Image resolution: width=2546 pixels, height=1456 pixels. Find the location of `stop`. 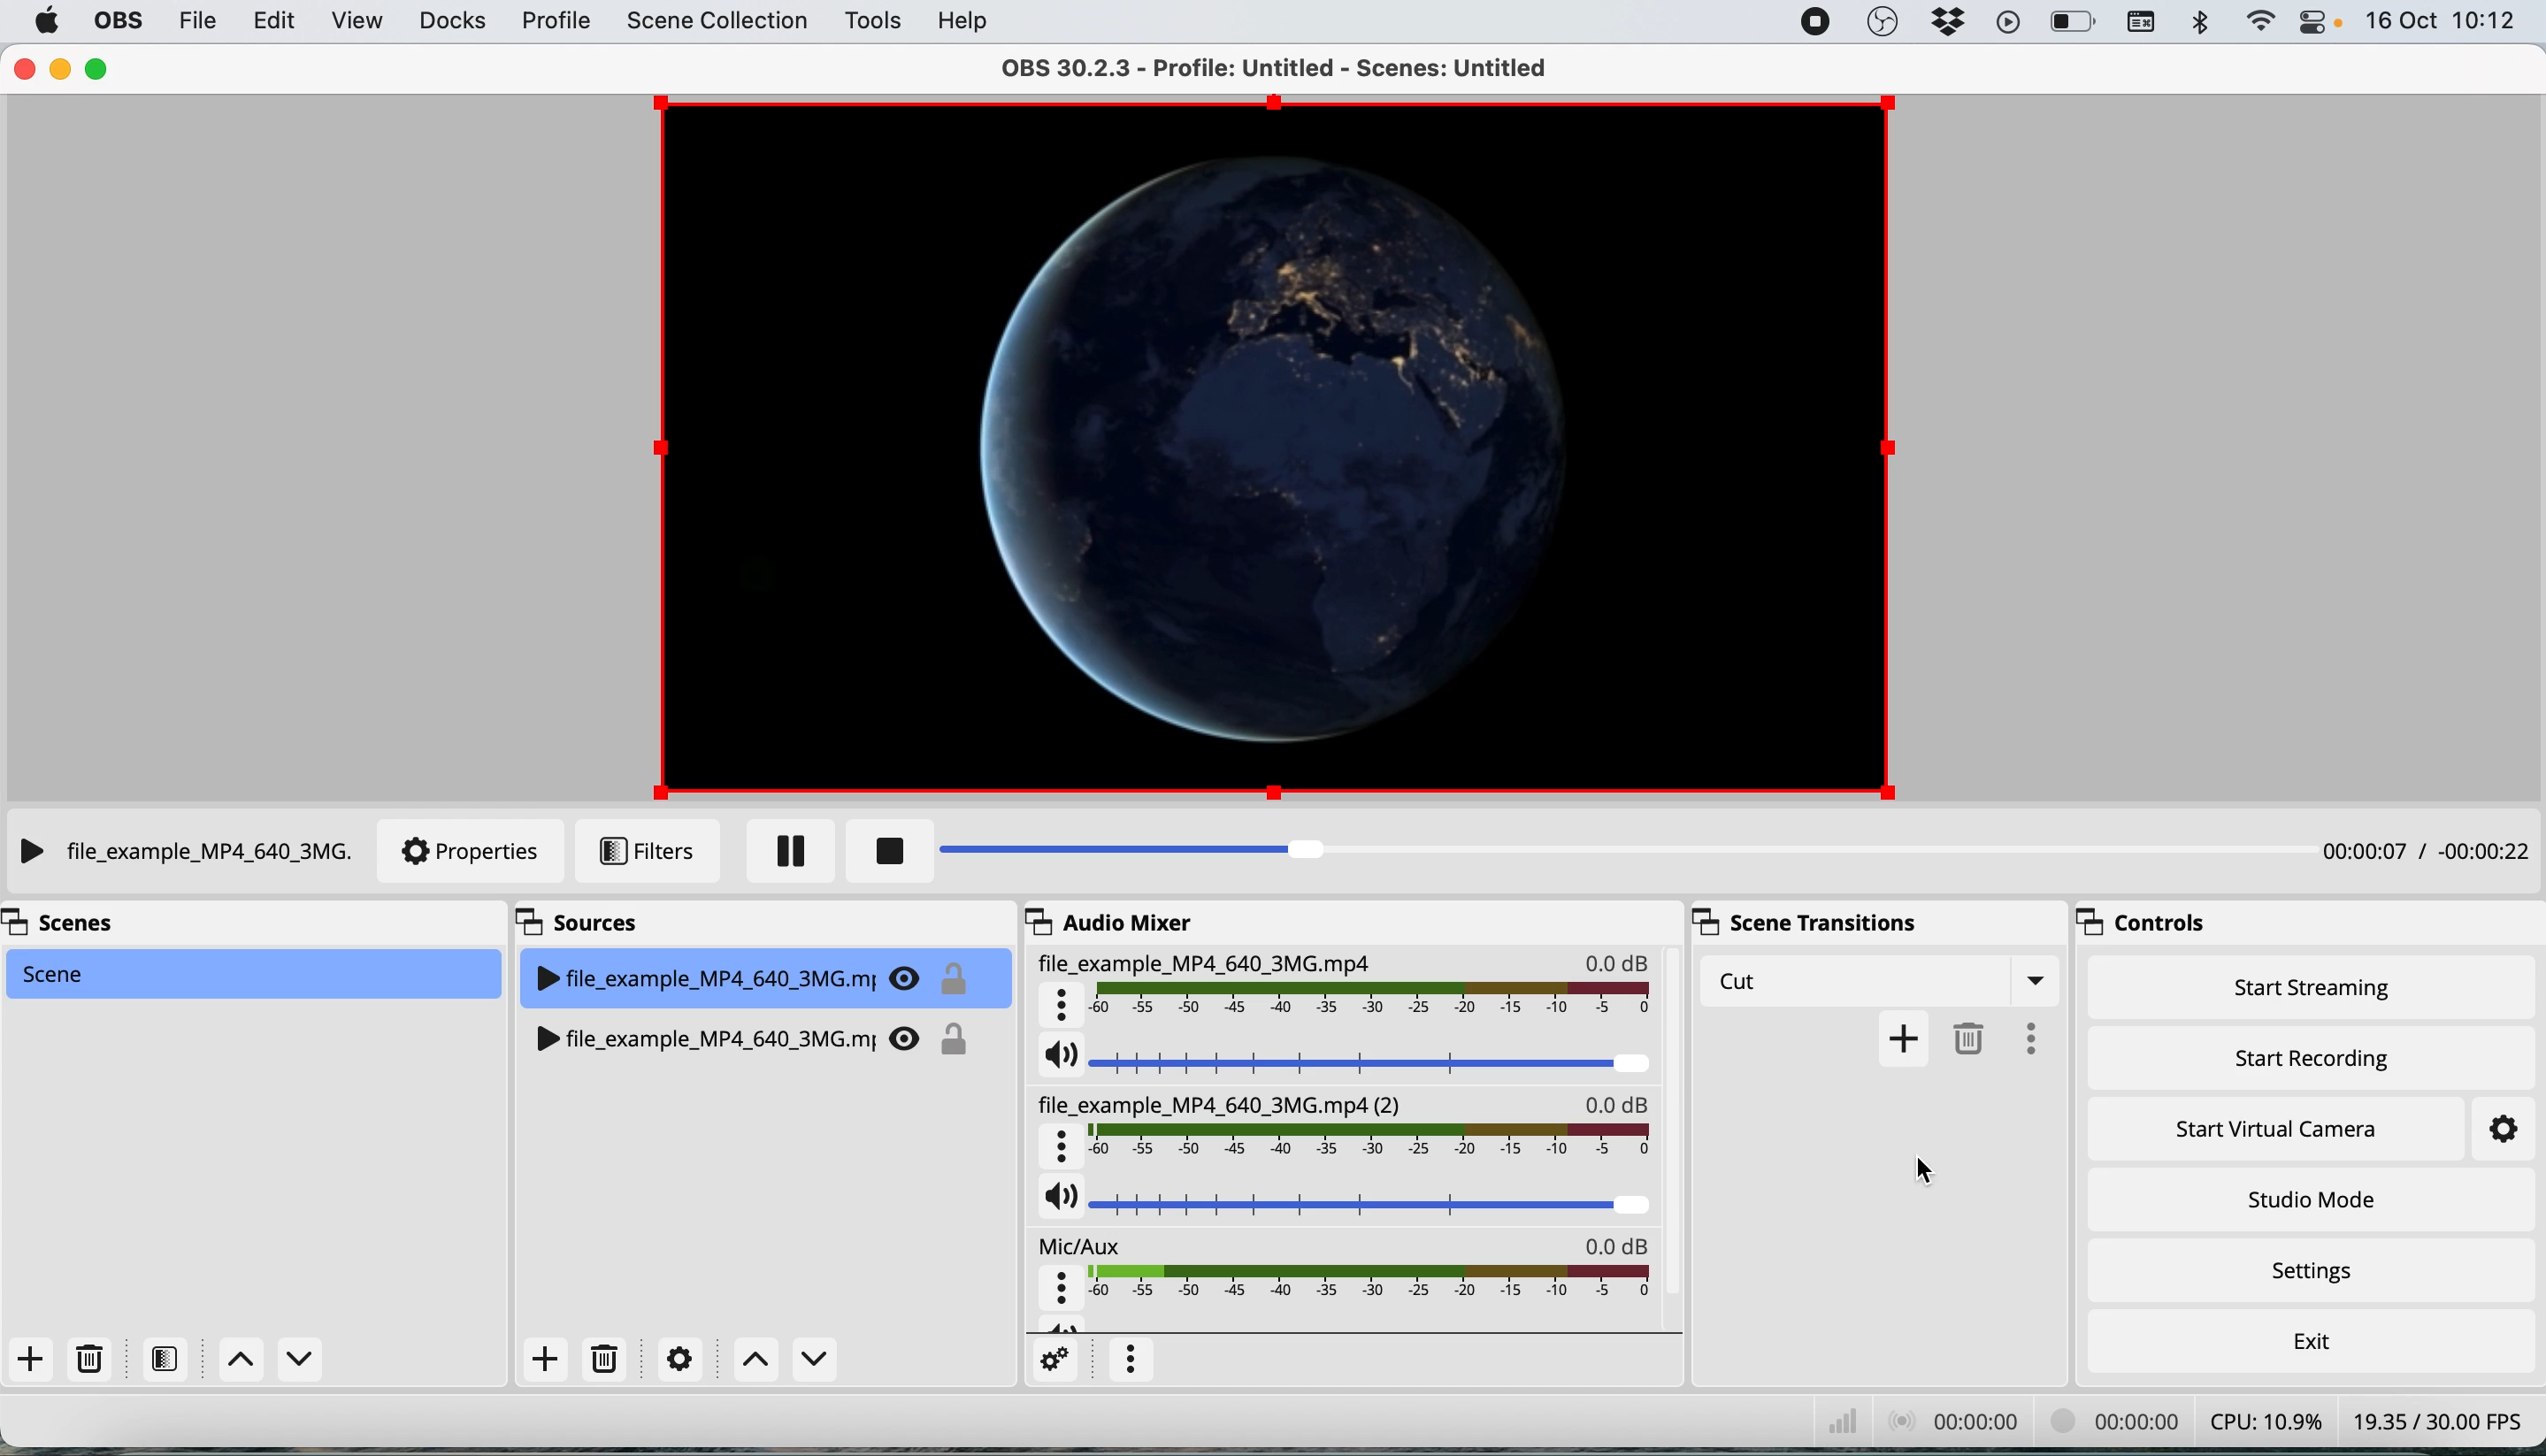

stop is located at coordinates (879, 856).